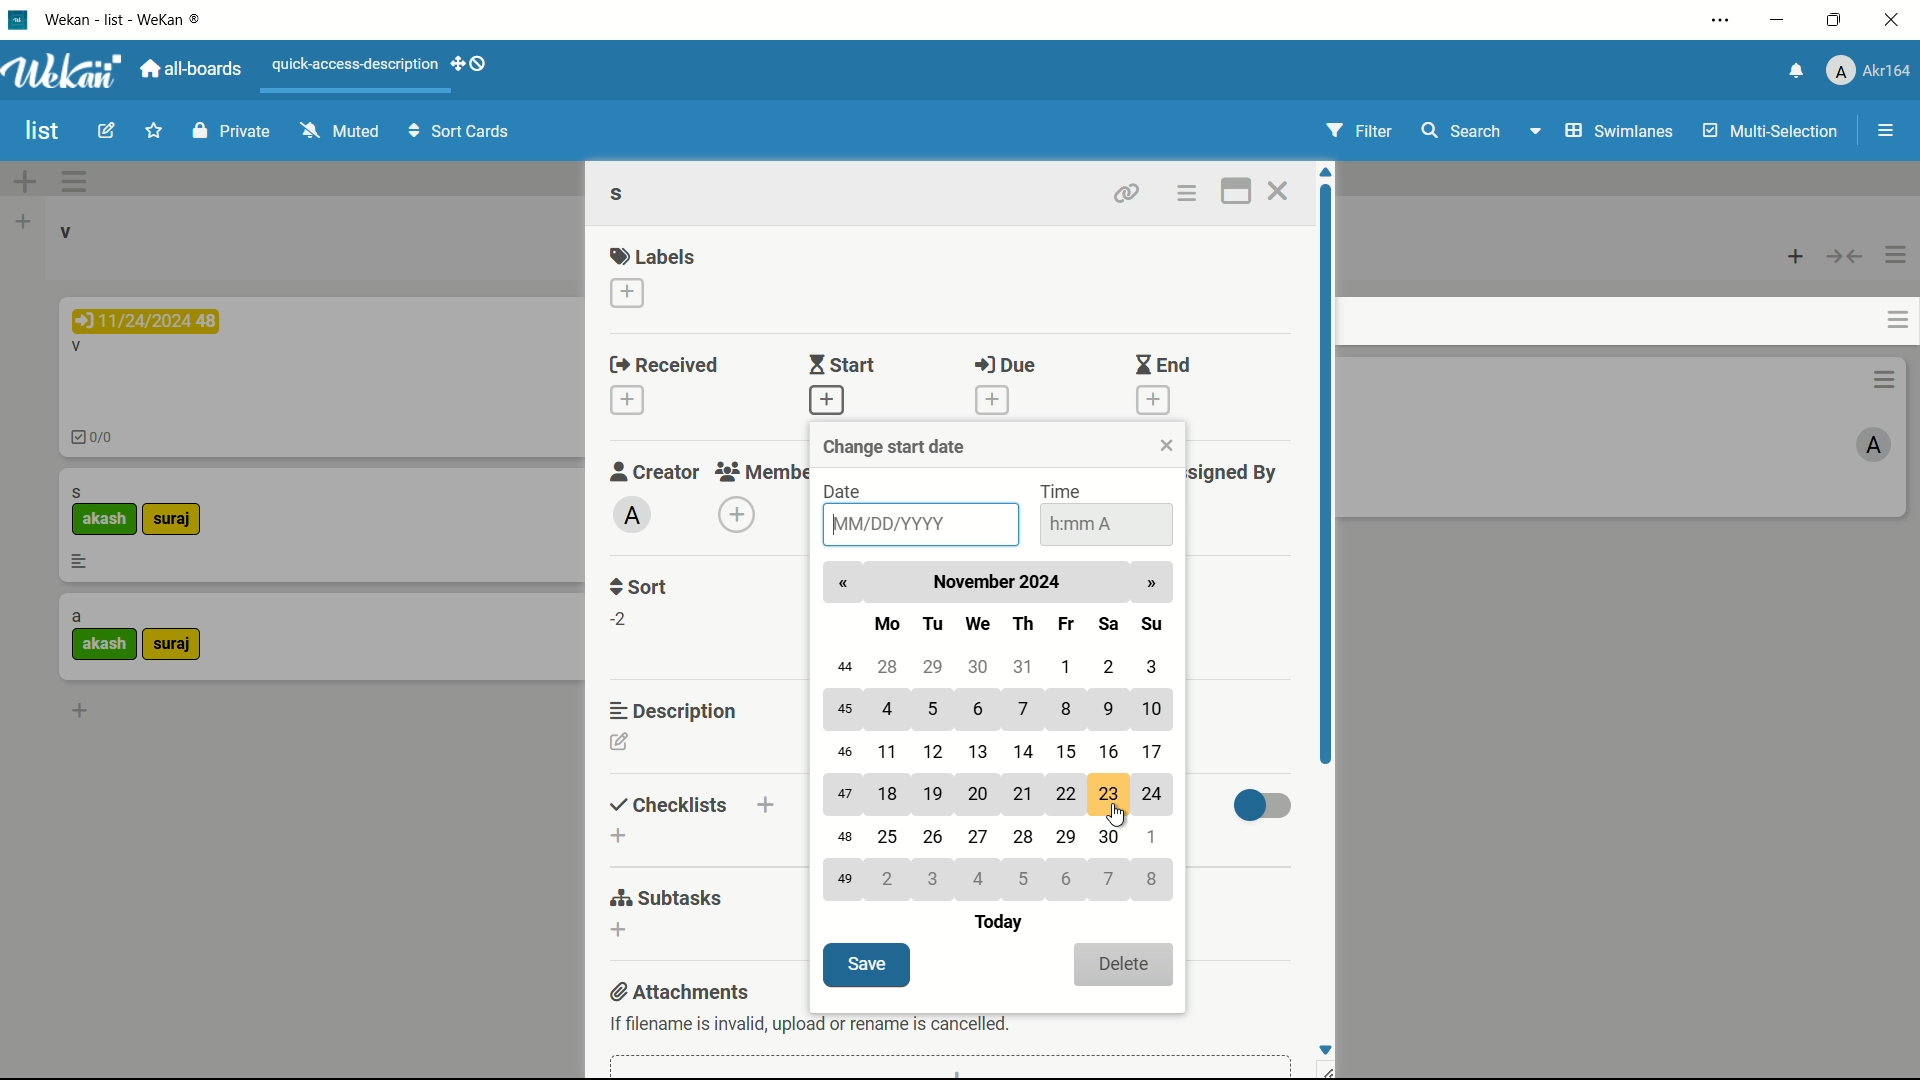 Image resolution: width=1920 pixels, height=1080 pixels. What do you see at coordinates (1165, 446) in the screenshot?
I see `close` at bounding box center [1165, 446].